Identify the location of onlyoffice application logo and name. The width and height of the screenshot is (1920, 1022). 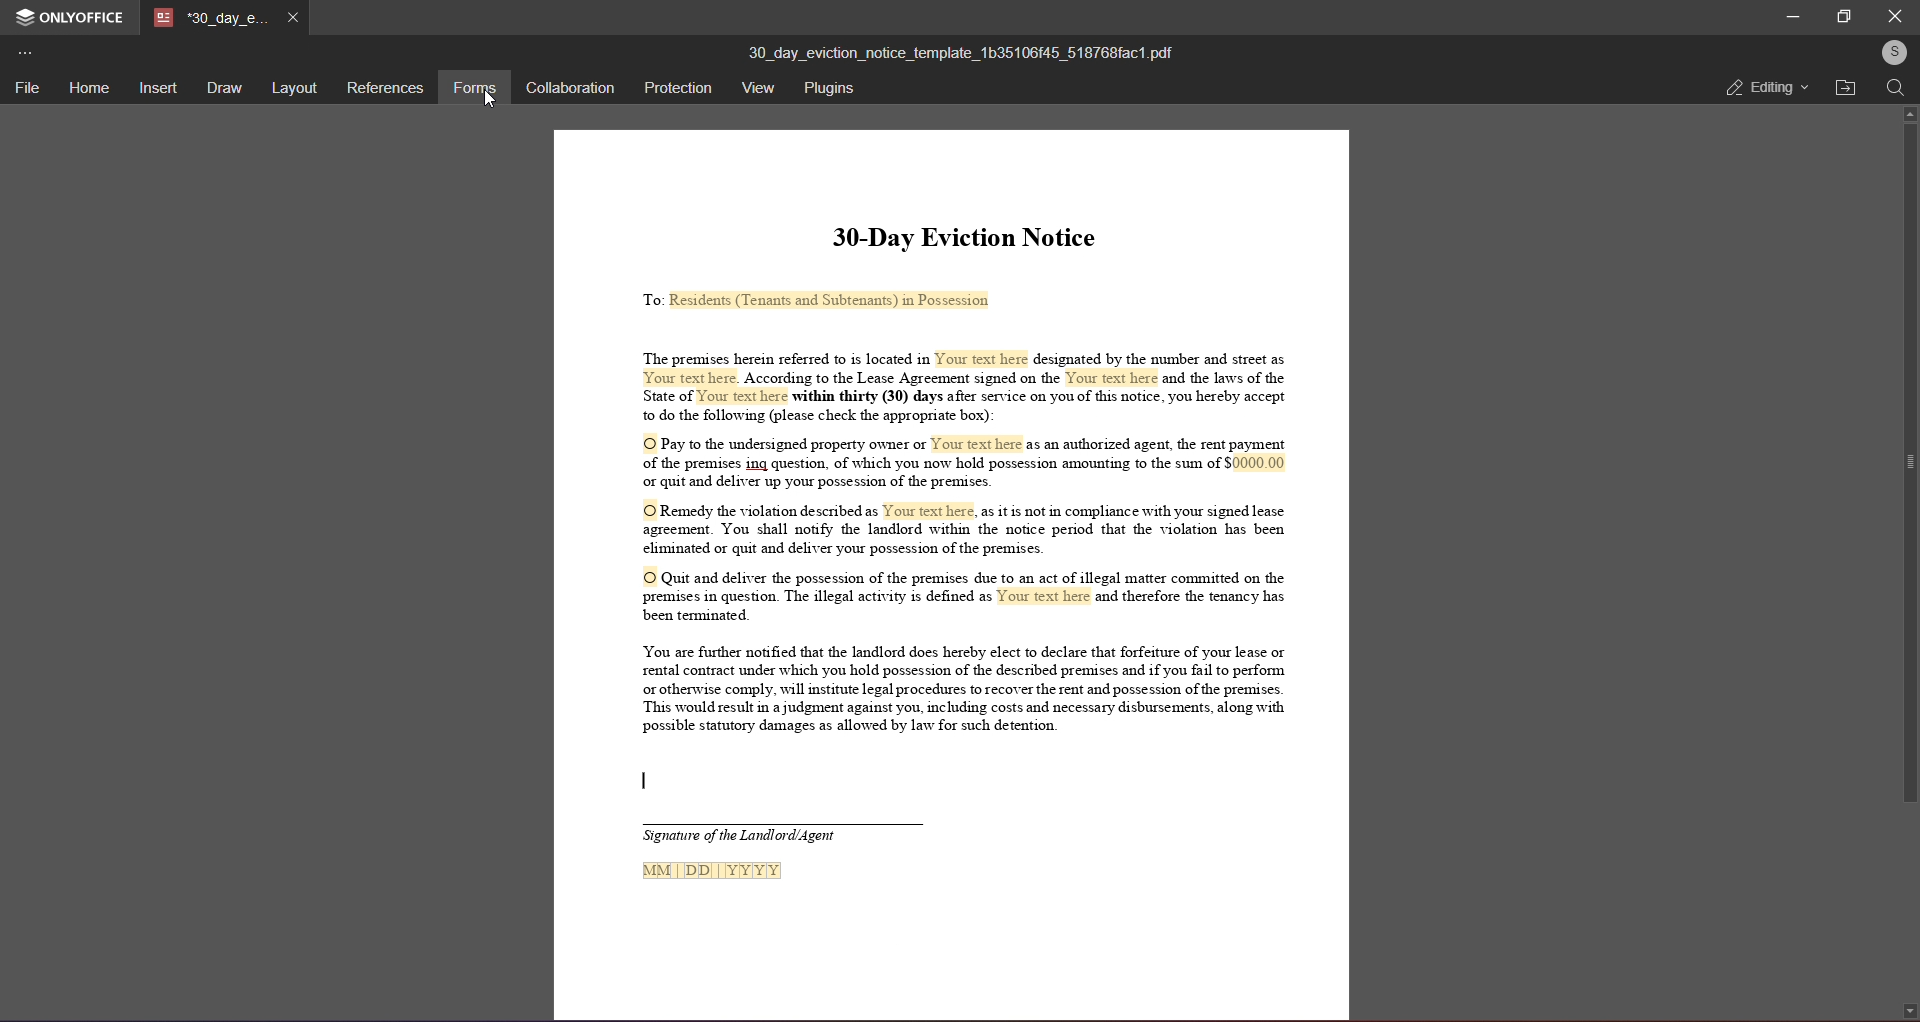
(69, 16).